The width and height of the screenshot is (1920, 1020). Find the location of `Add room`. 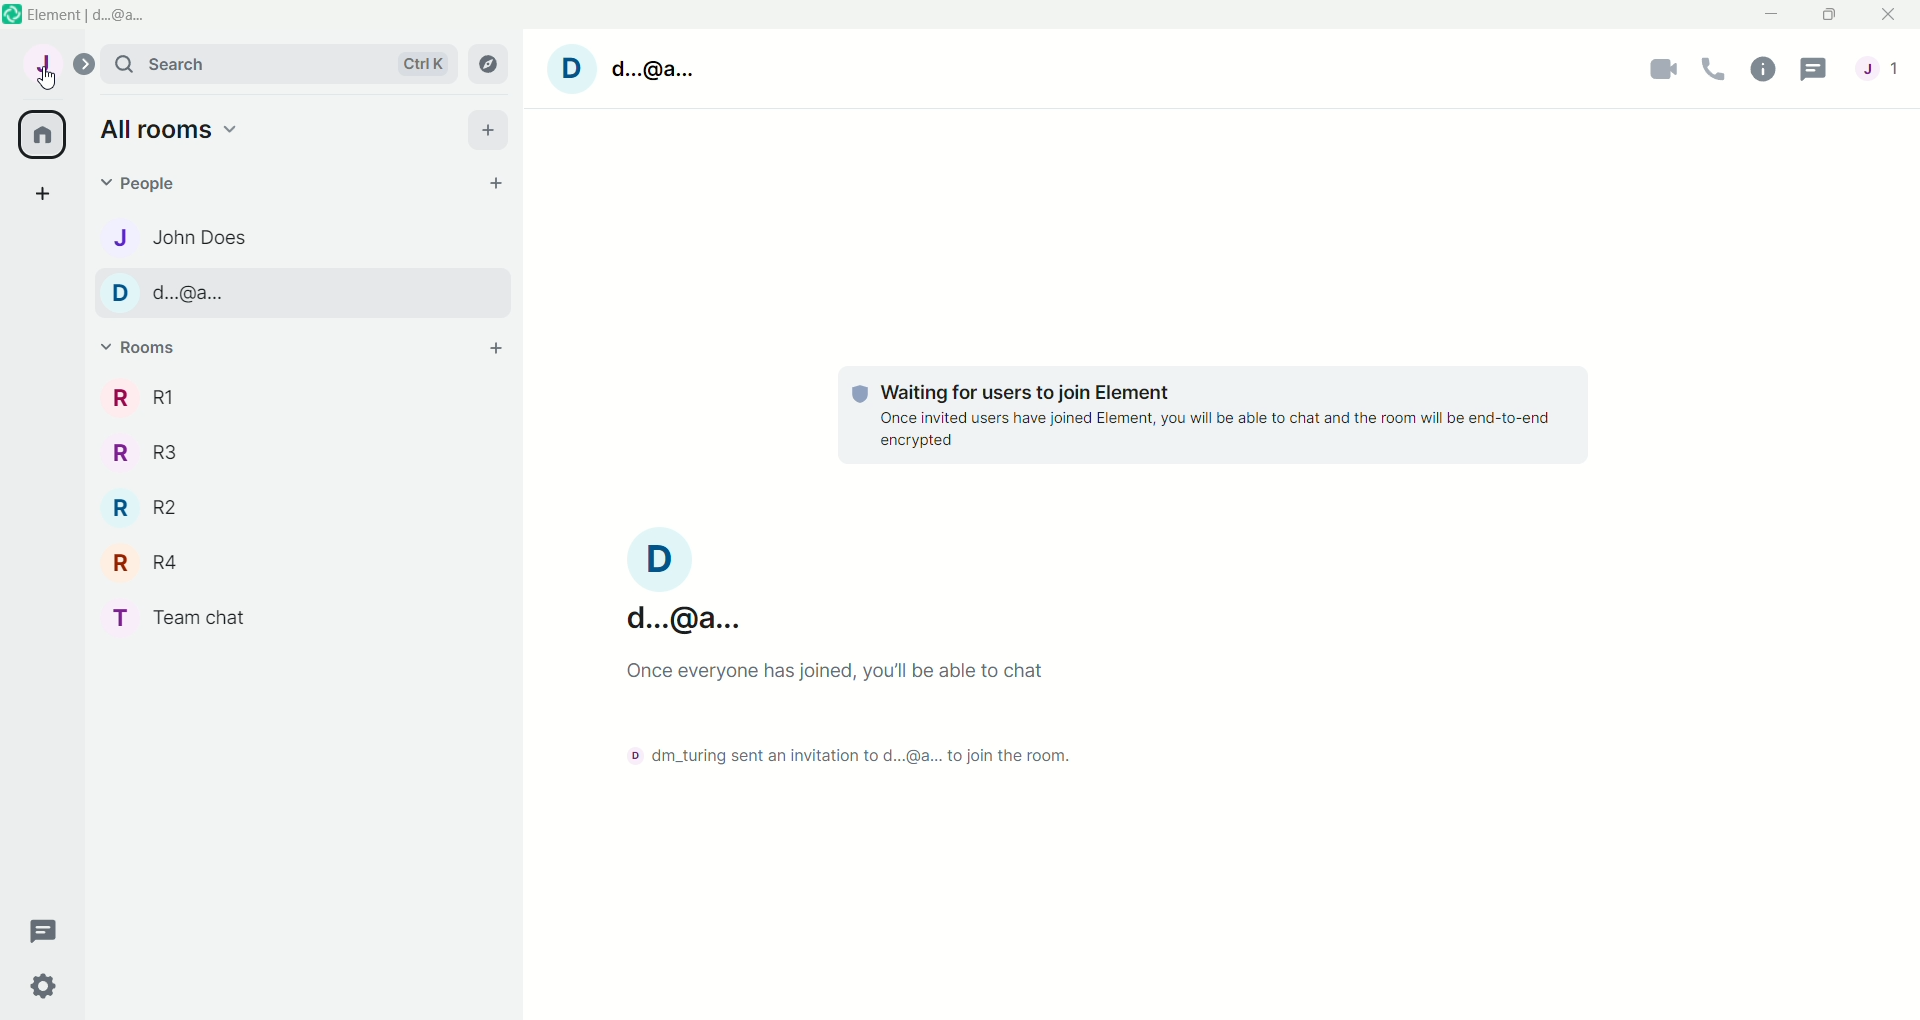

Add room is located at coordinates (497, 348).